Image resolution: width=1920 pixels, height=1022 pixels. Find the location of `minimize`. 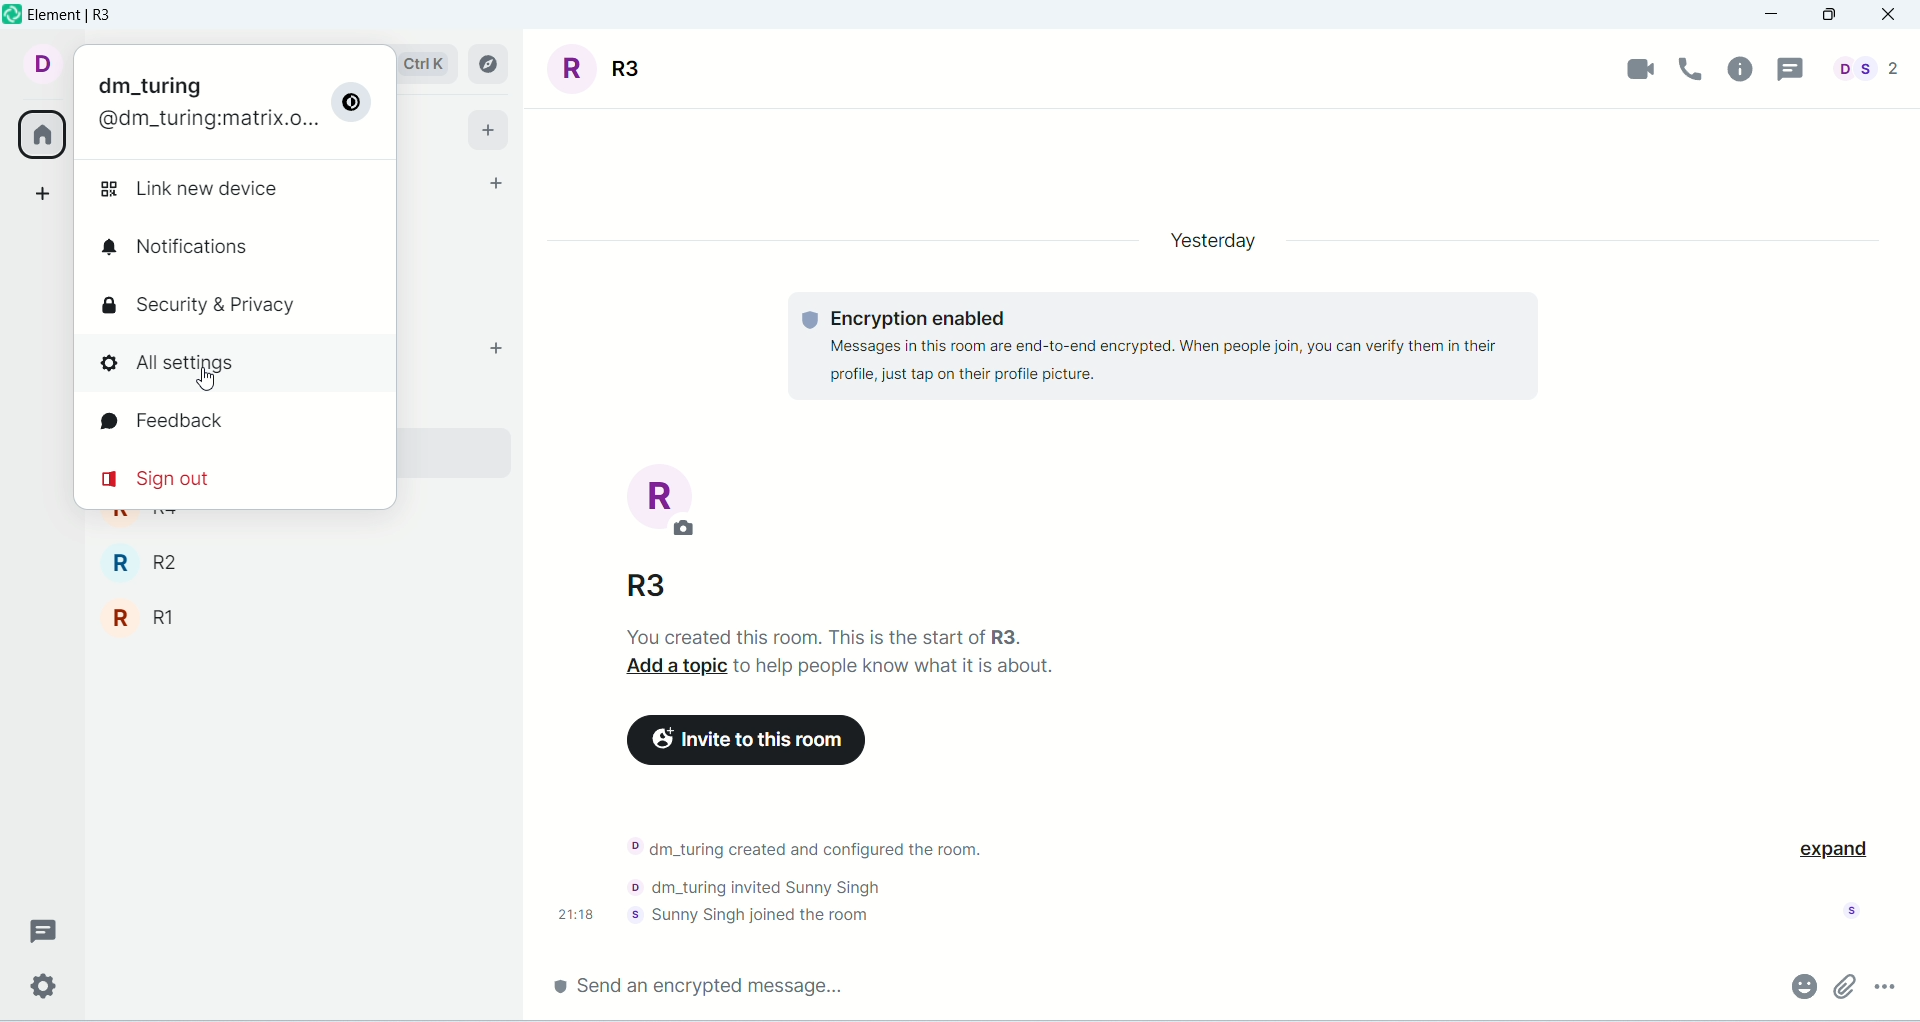

minimize is located at coordinates (1779, 15).